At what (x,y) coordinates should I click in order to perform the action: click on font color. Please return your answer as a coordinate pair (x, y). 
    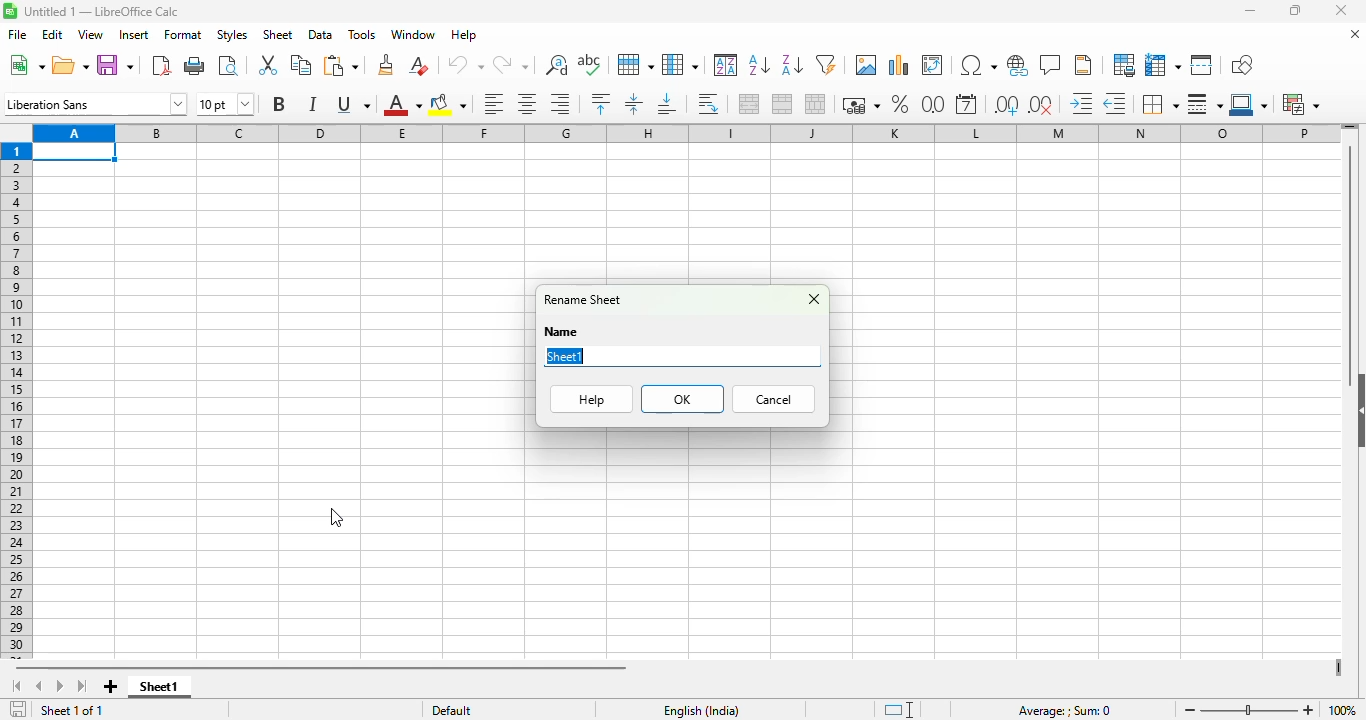
    Looking at the image, I should click on (401, 104).